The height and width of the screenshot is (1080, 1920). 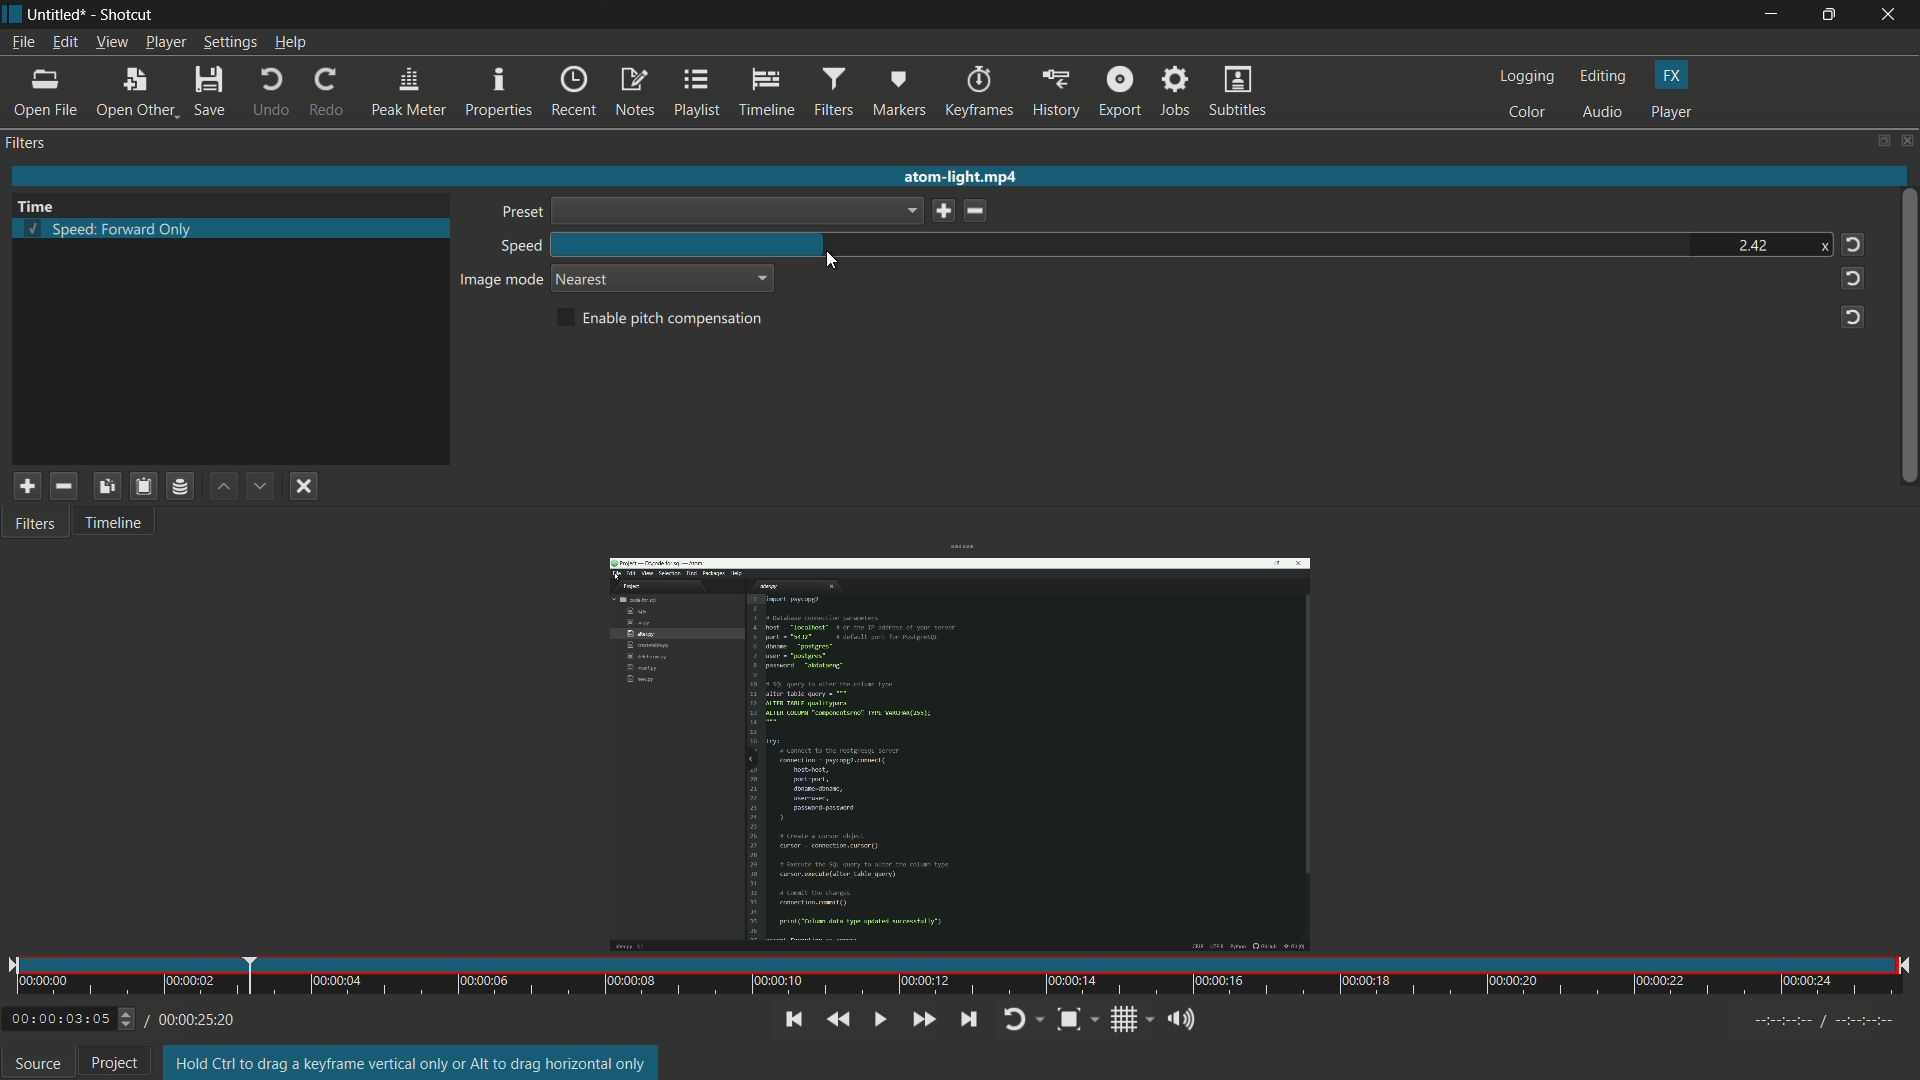 What do you see at coordinates (1832, 15) in the screenshot?
I see `maximize` at bounding box center [1832, 15].